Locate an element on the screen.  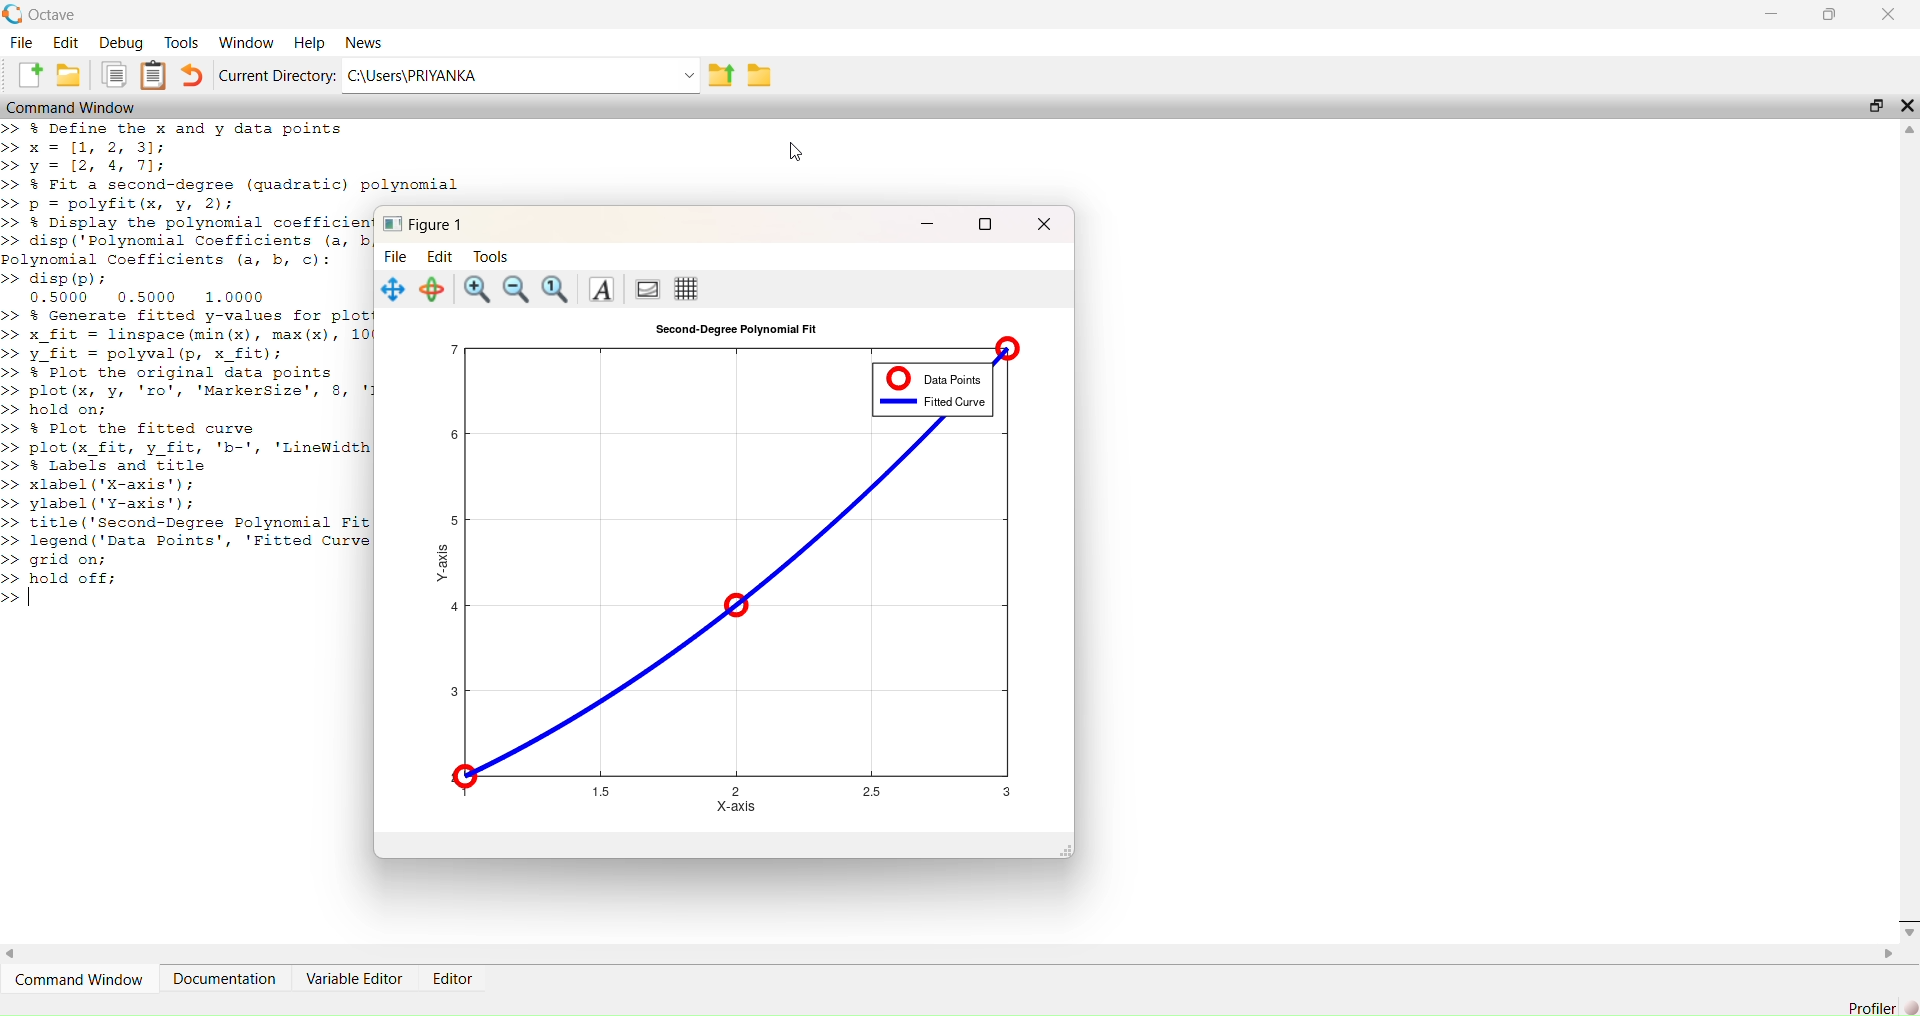
Help is located at coordinates (307, 44).